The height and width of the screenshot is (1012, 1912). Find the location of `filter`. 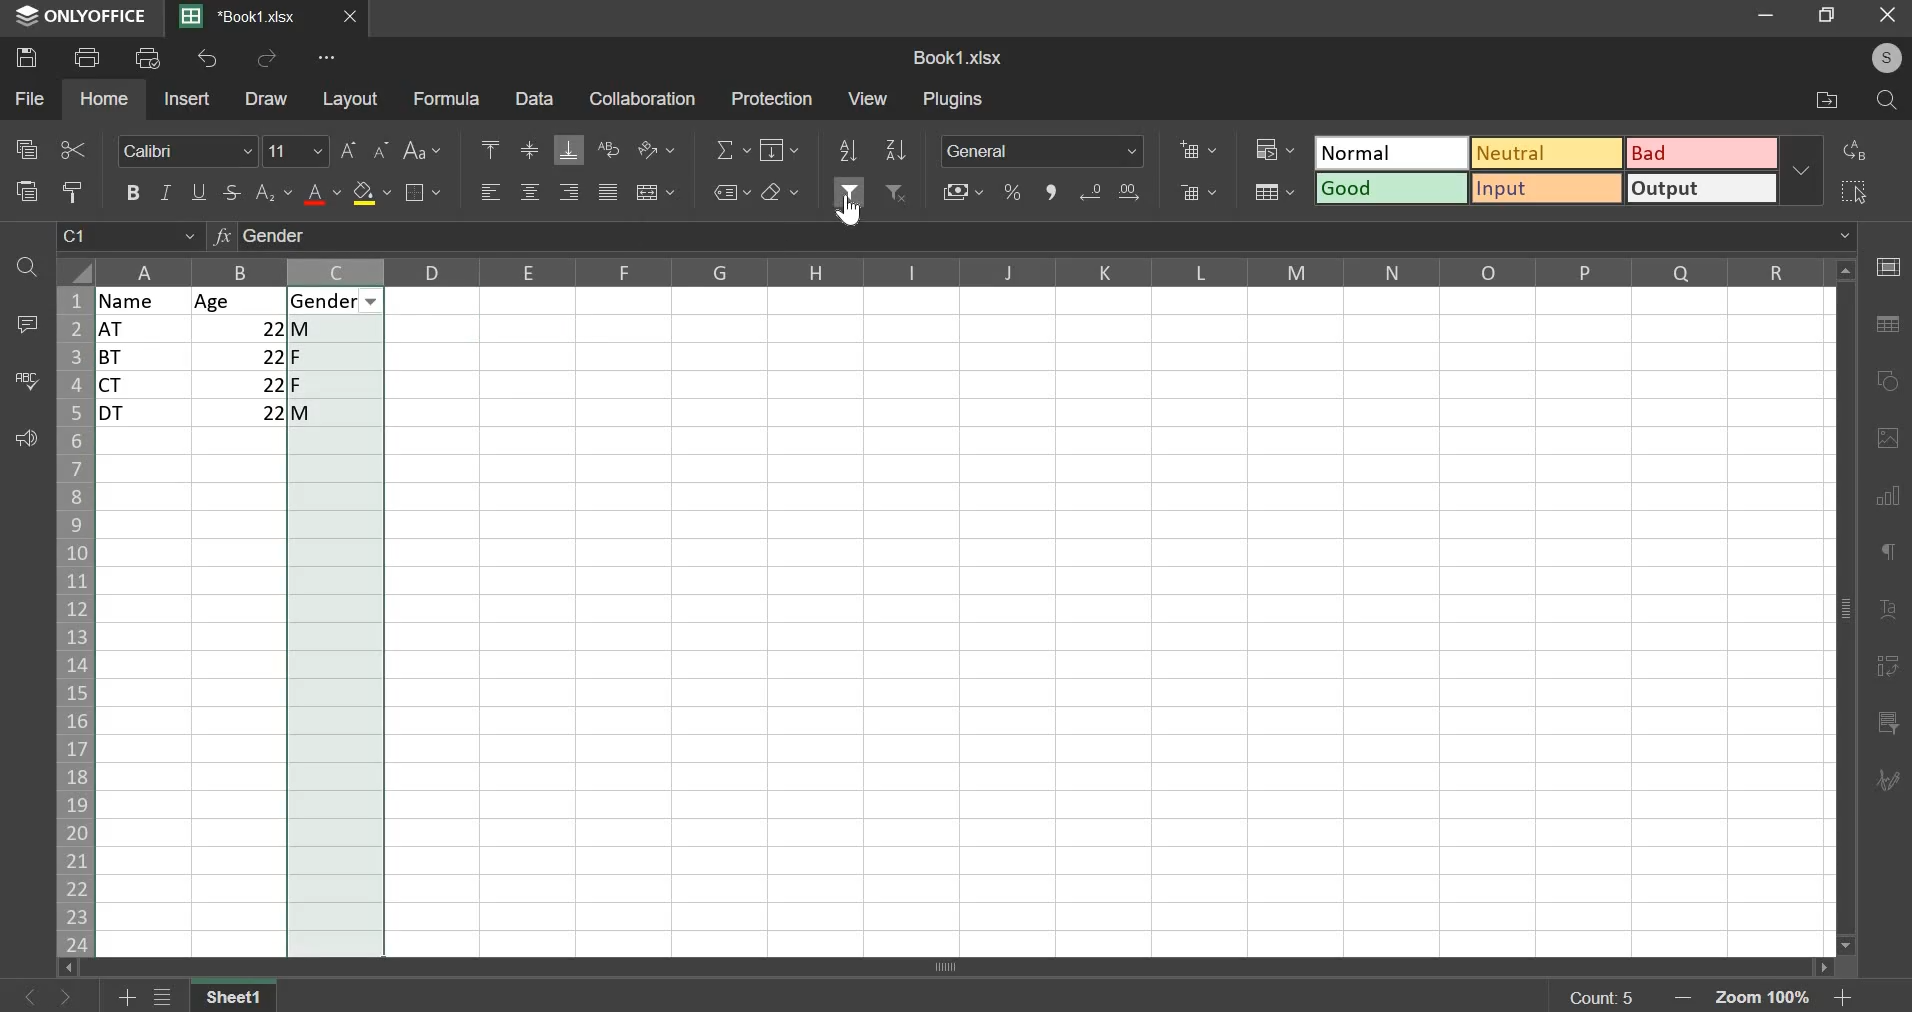

filter is located at coordinates (851, 189).